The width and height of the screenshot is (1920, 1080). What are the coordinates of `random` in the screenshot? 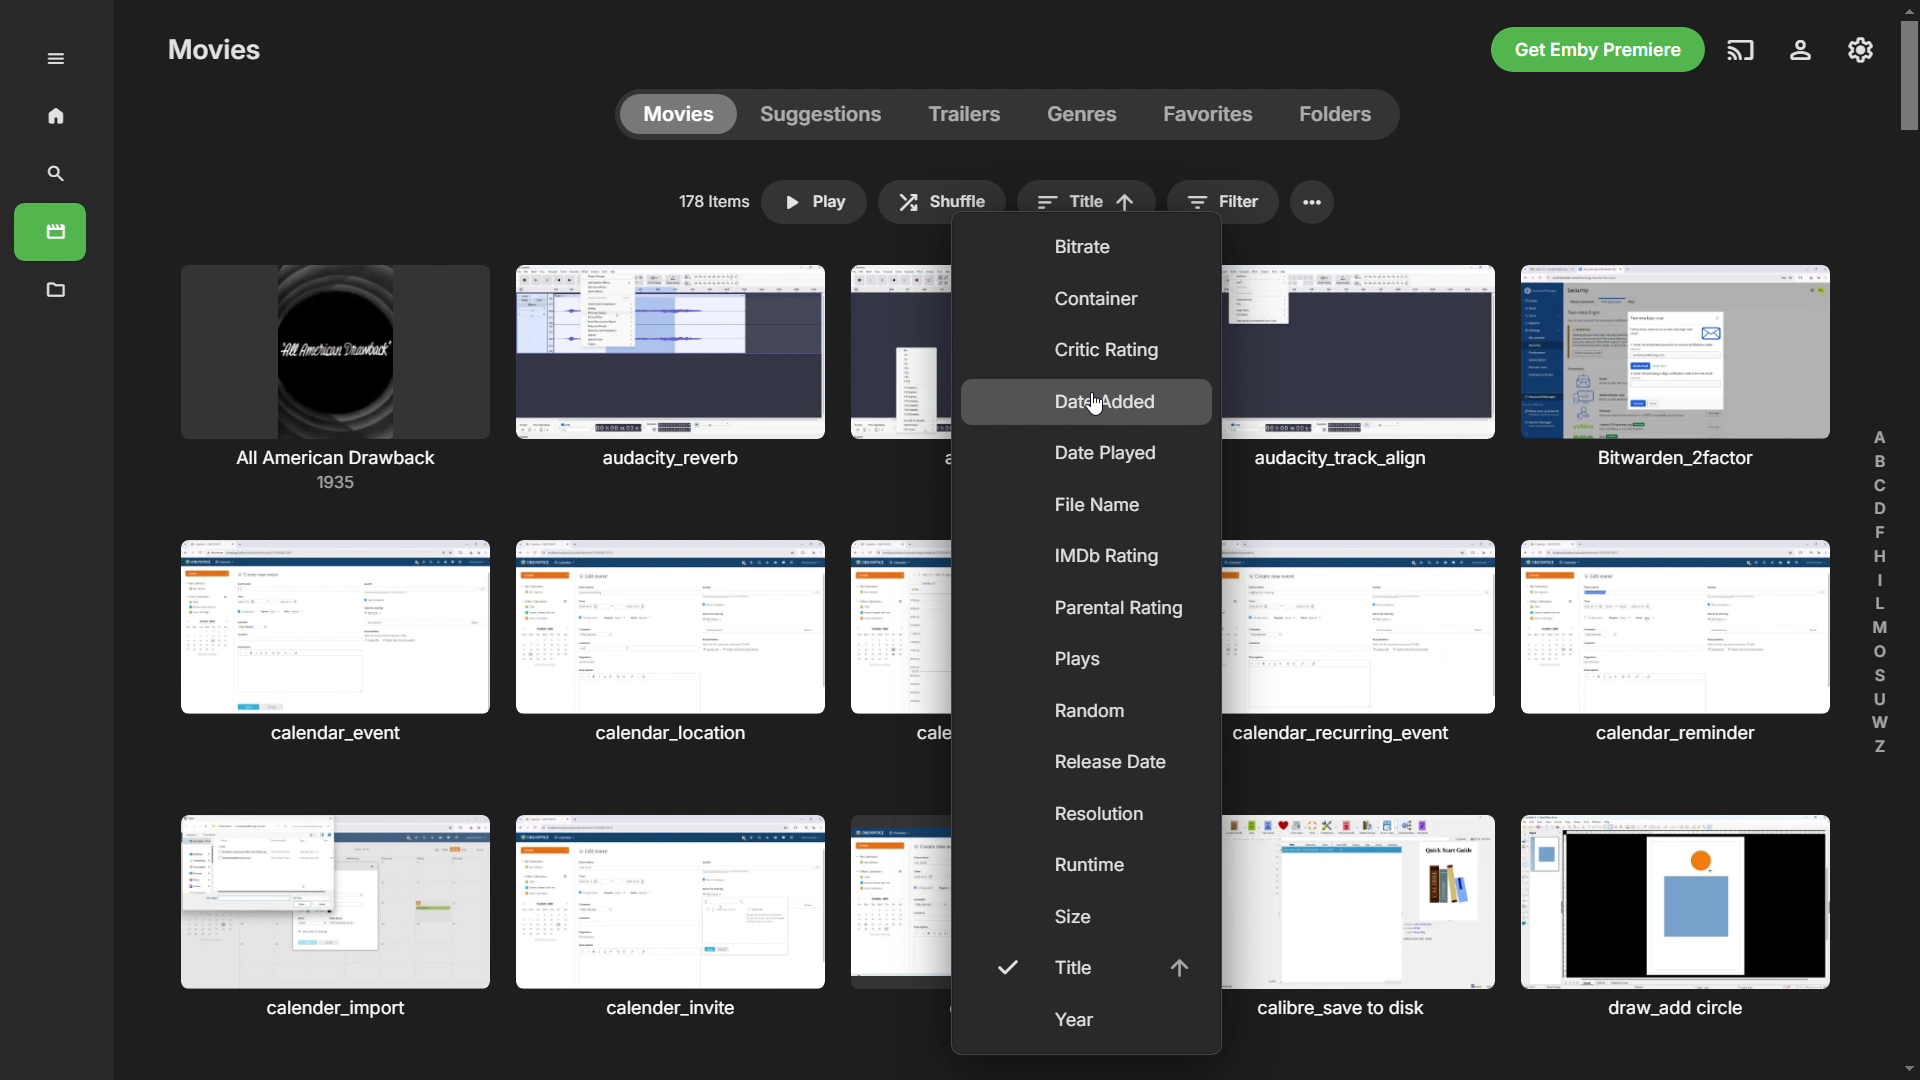 It's located at (1085, 707).